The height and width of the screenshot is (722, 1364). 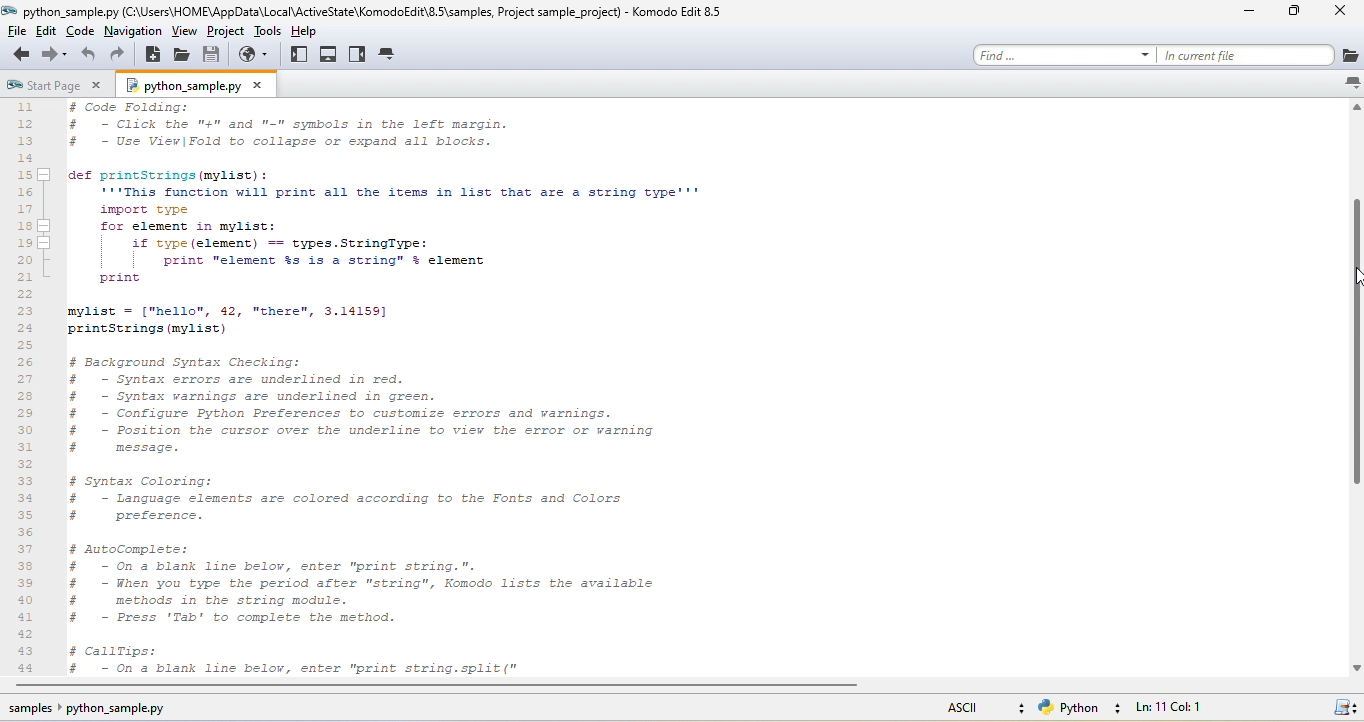 What do you see at coordinates (373, 11) in the screenshot?
I see `title` at bounding box center [373, 11].